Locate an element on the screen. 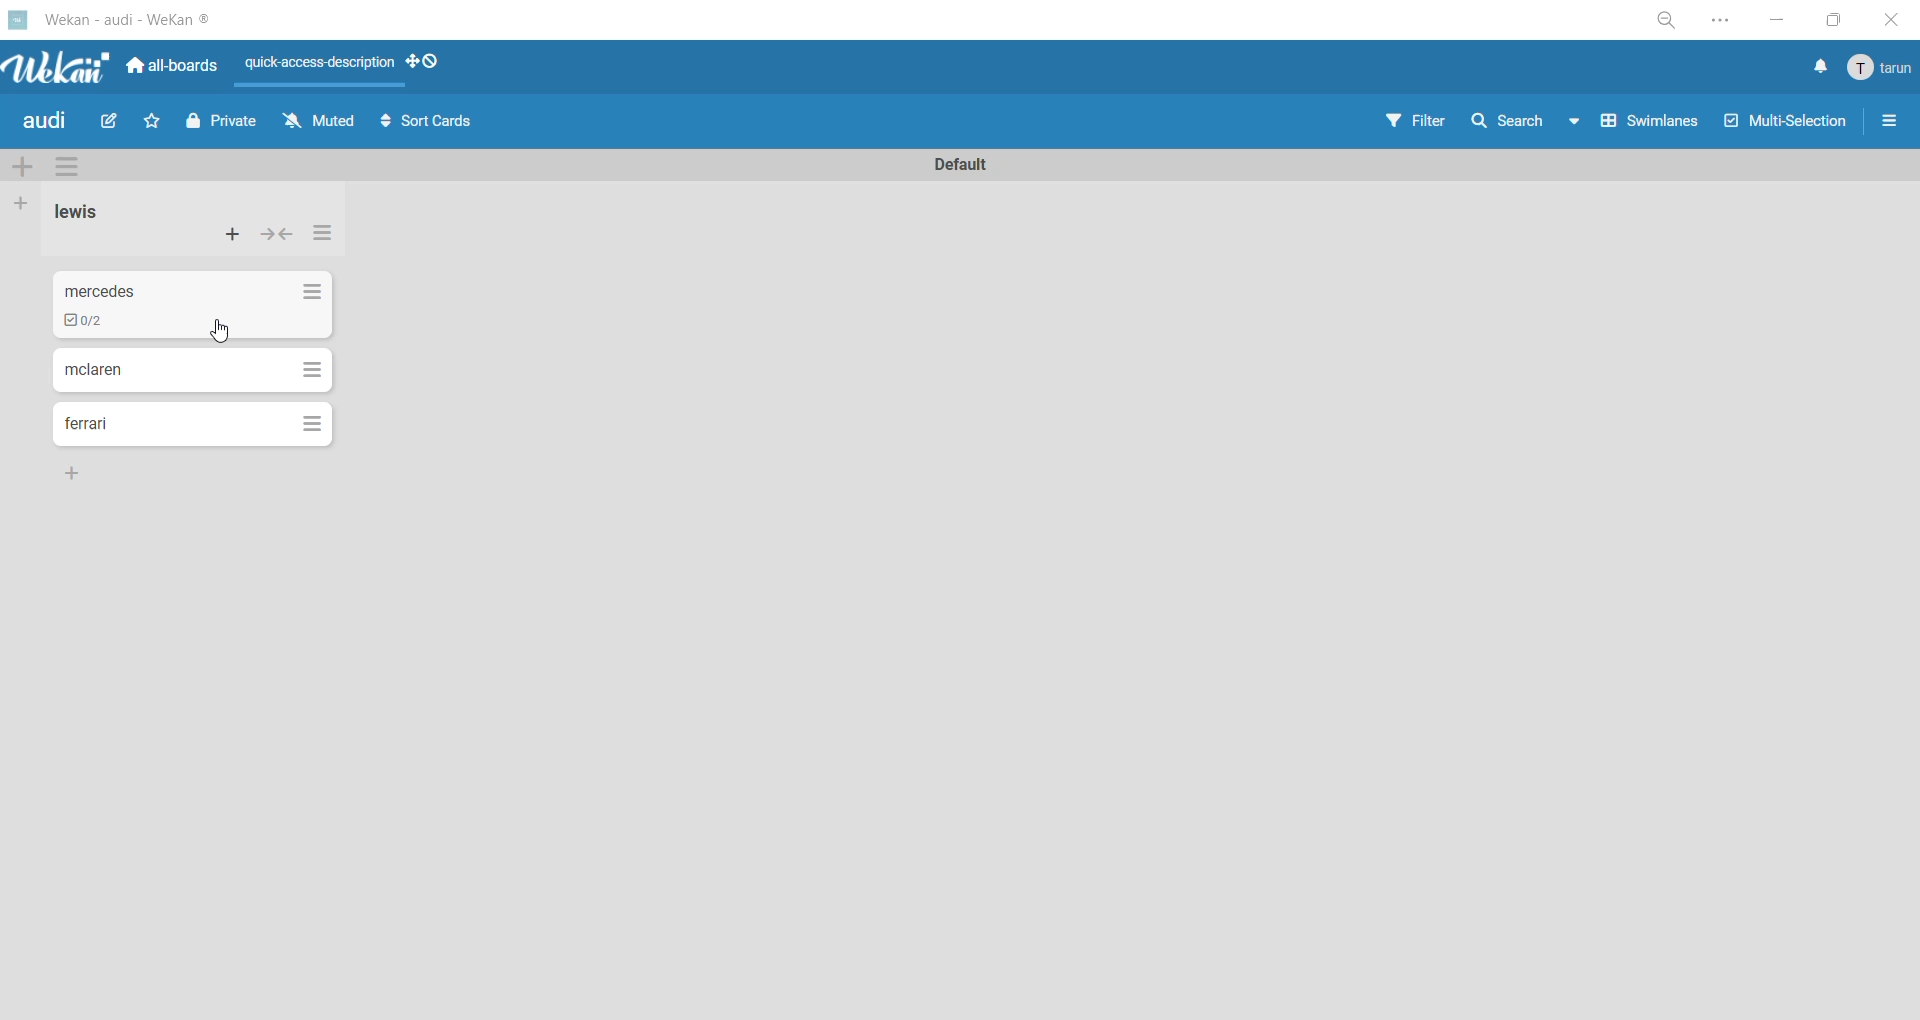 Image resolution: width=1920 pixels, height=1020 pixels. close is located at coordinates (1891, 24).